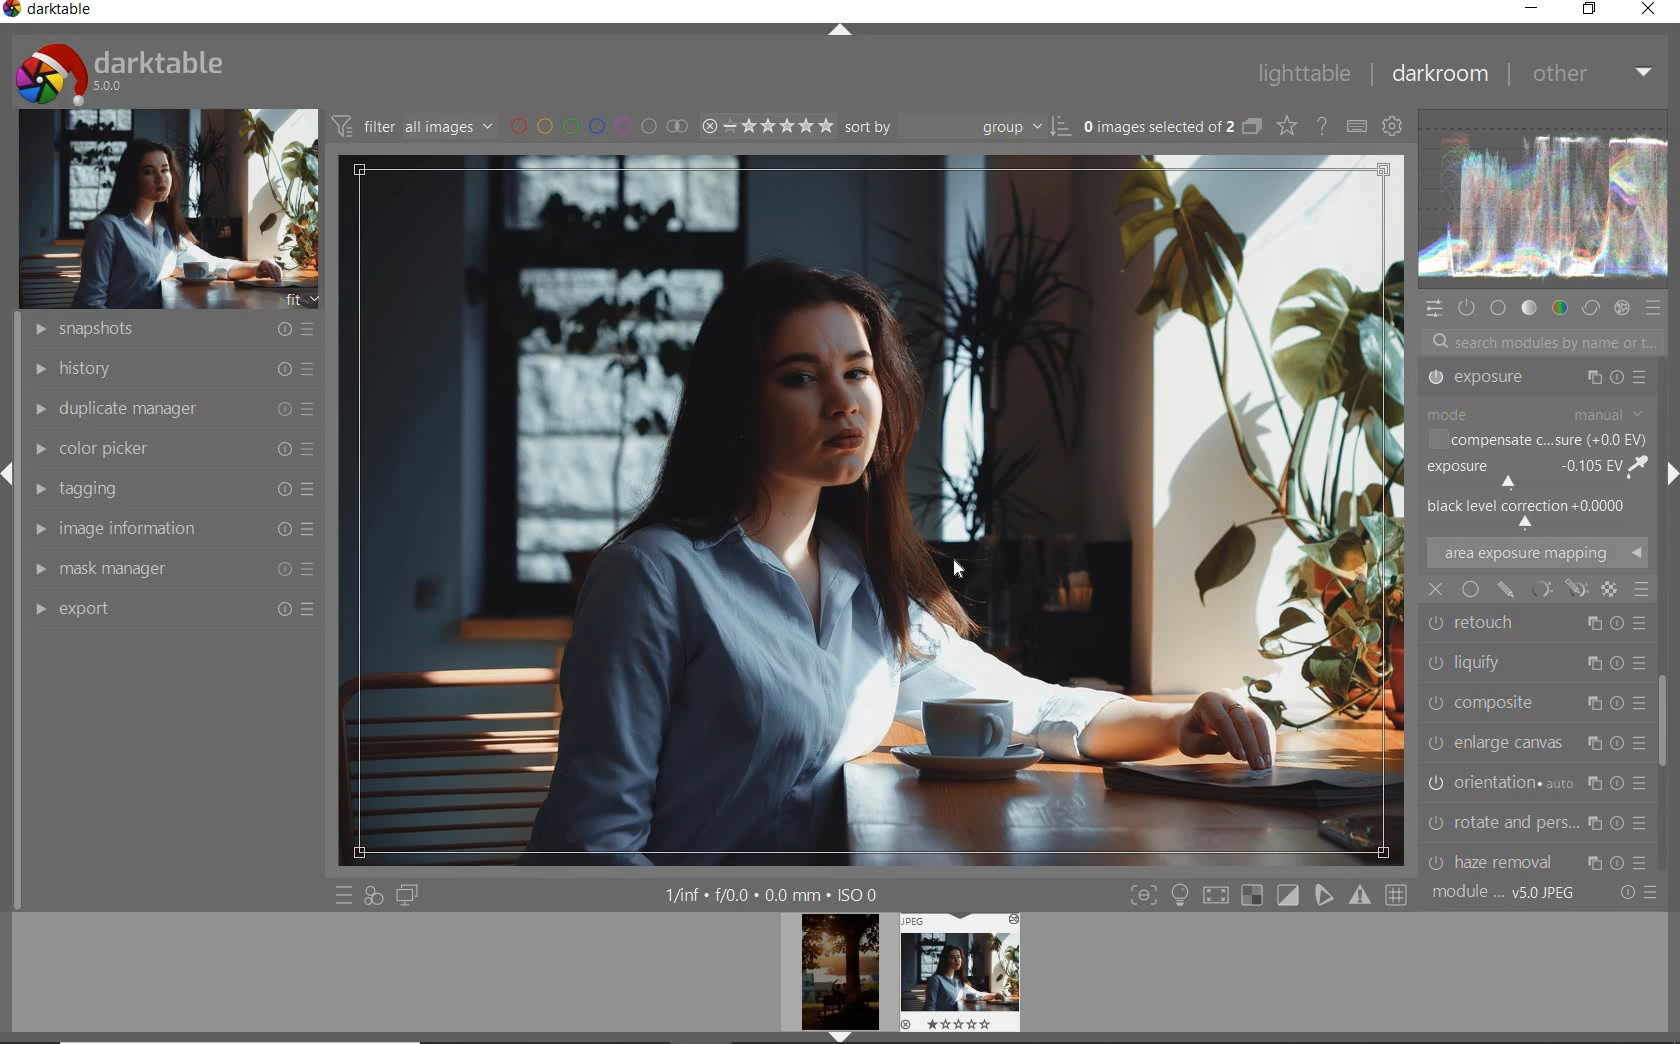 This screenshot has width=1680, height=1044. I want to click on HISTORY, so click(170, 370).